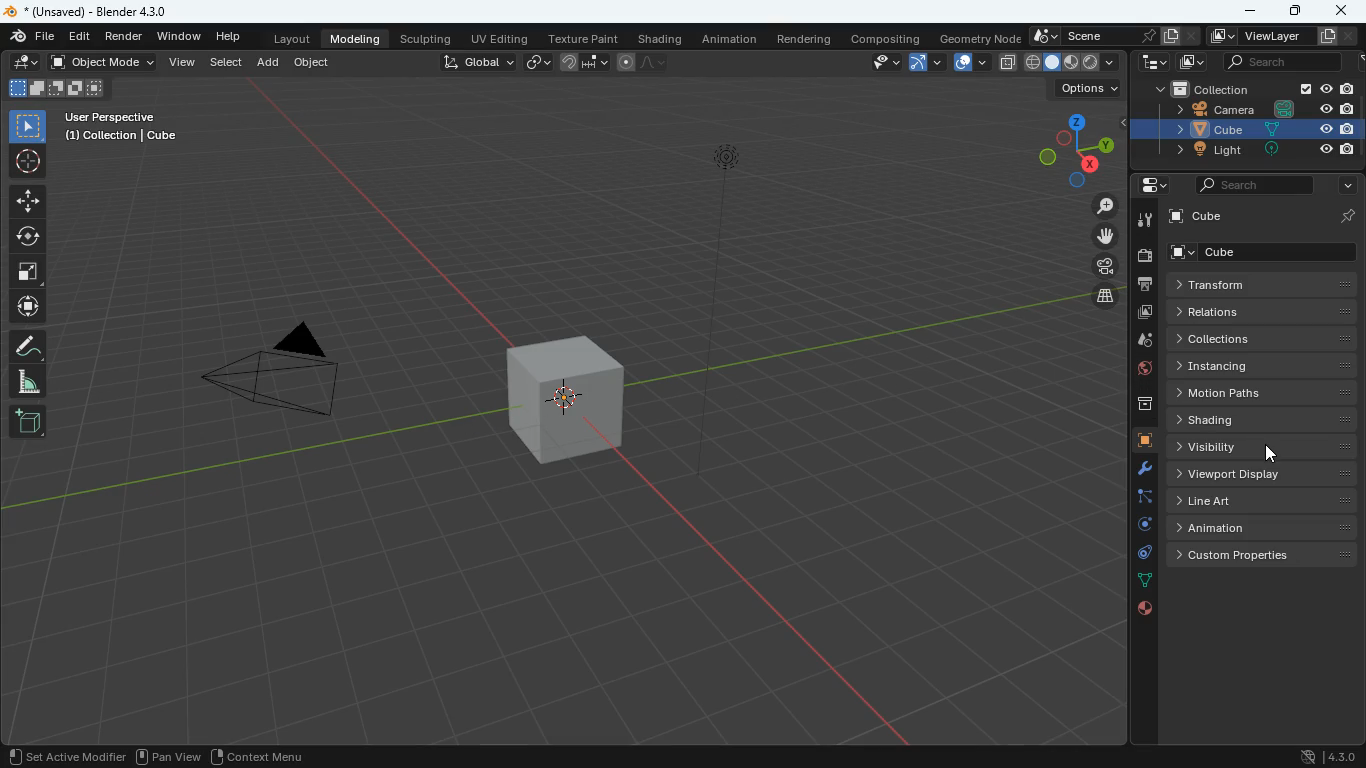 The height and width of the screenshot is (768, 1366). What do you see at coordinates (1264, 499) in the screenshot?
I see `lineart` at bounding box center [1264, 499].